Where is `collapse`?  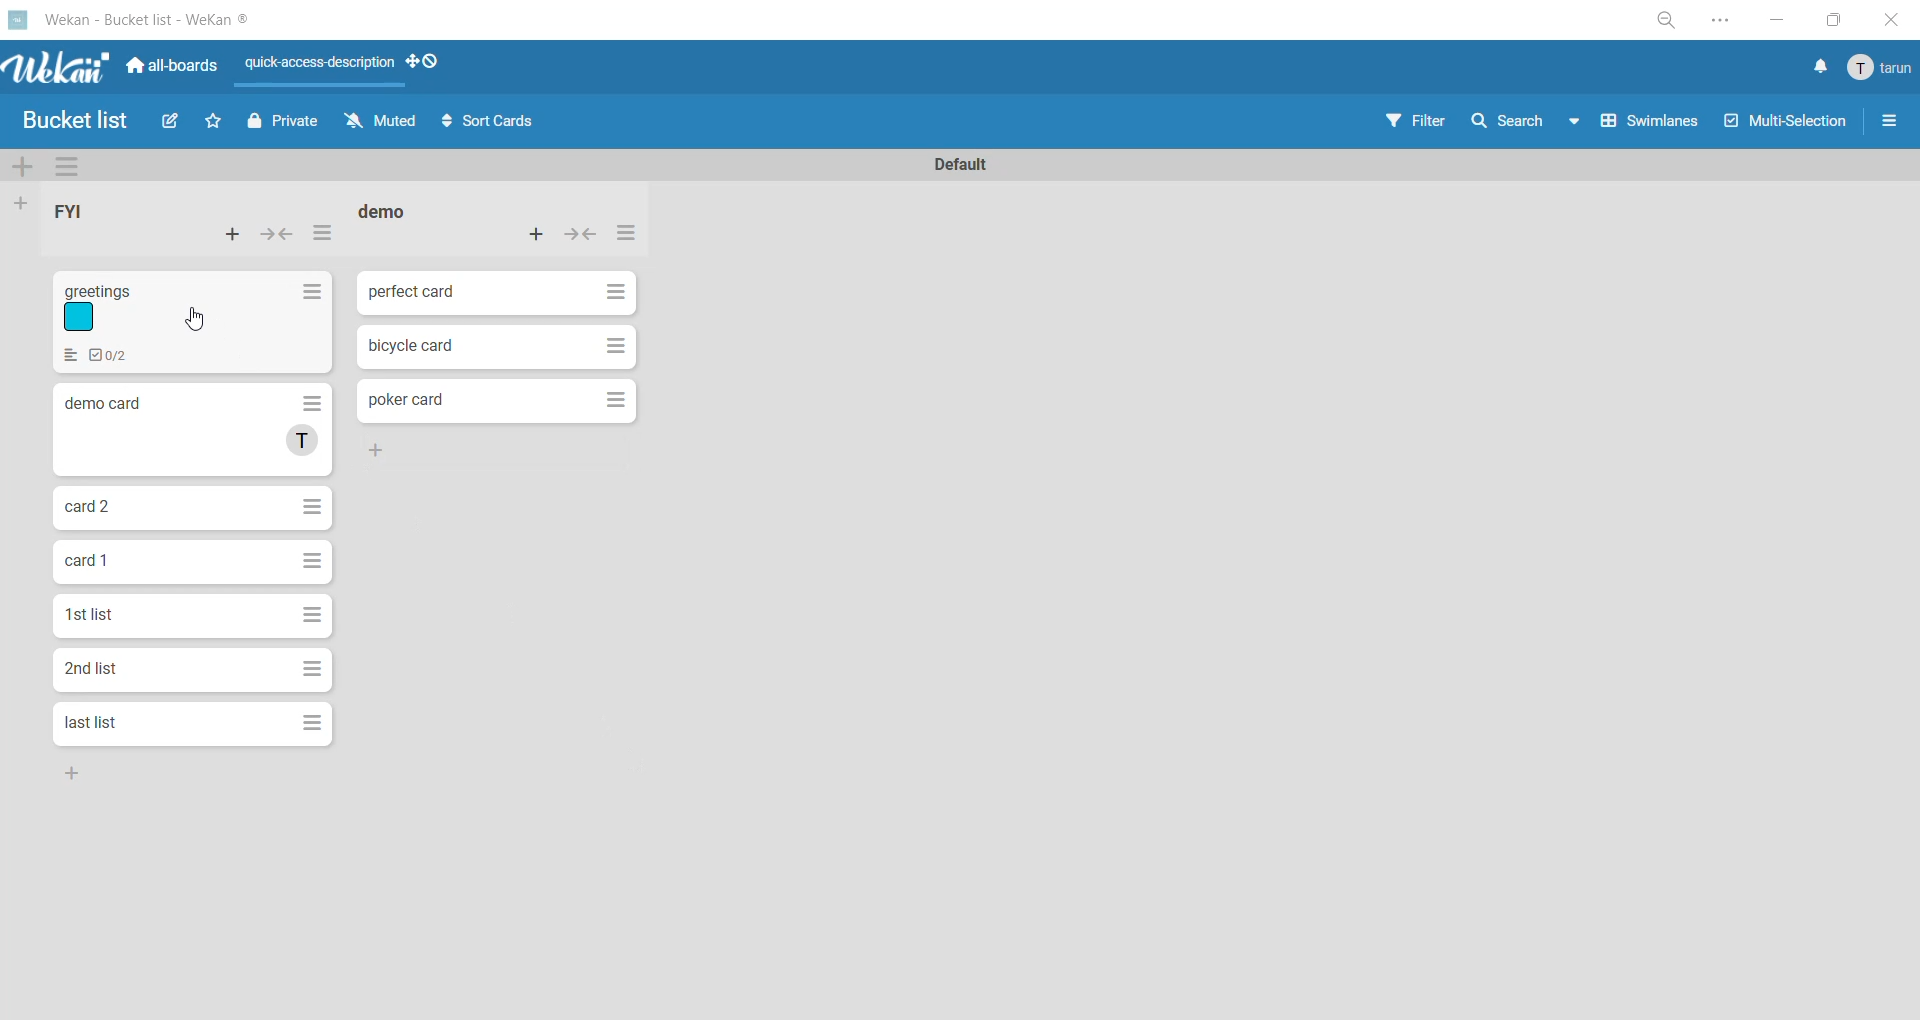
collapse is located at coordinates (280, 234).